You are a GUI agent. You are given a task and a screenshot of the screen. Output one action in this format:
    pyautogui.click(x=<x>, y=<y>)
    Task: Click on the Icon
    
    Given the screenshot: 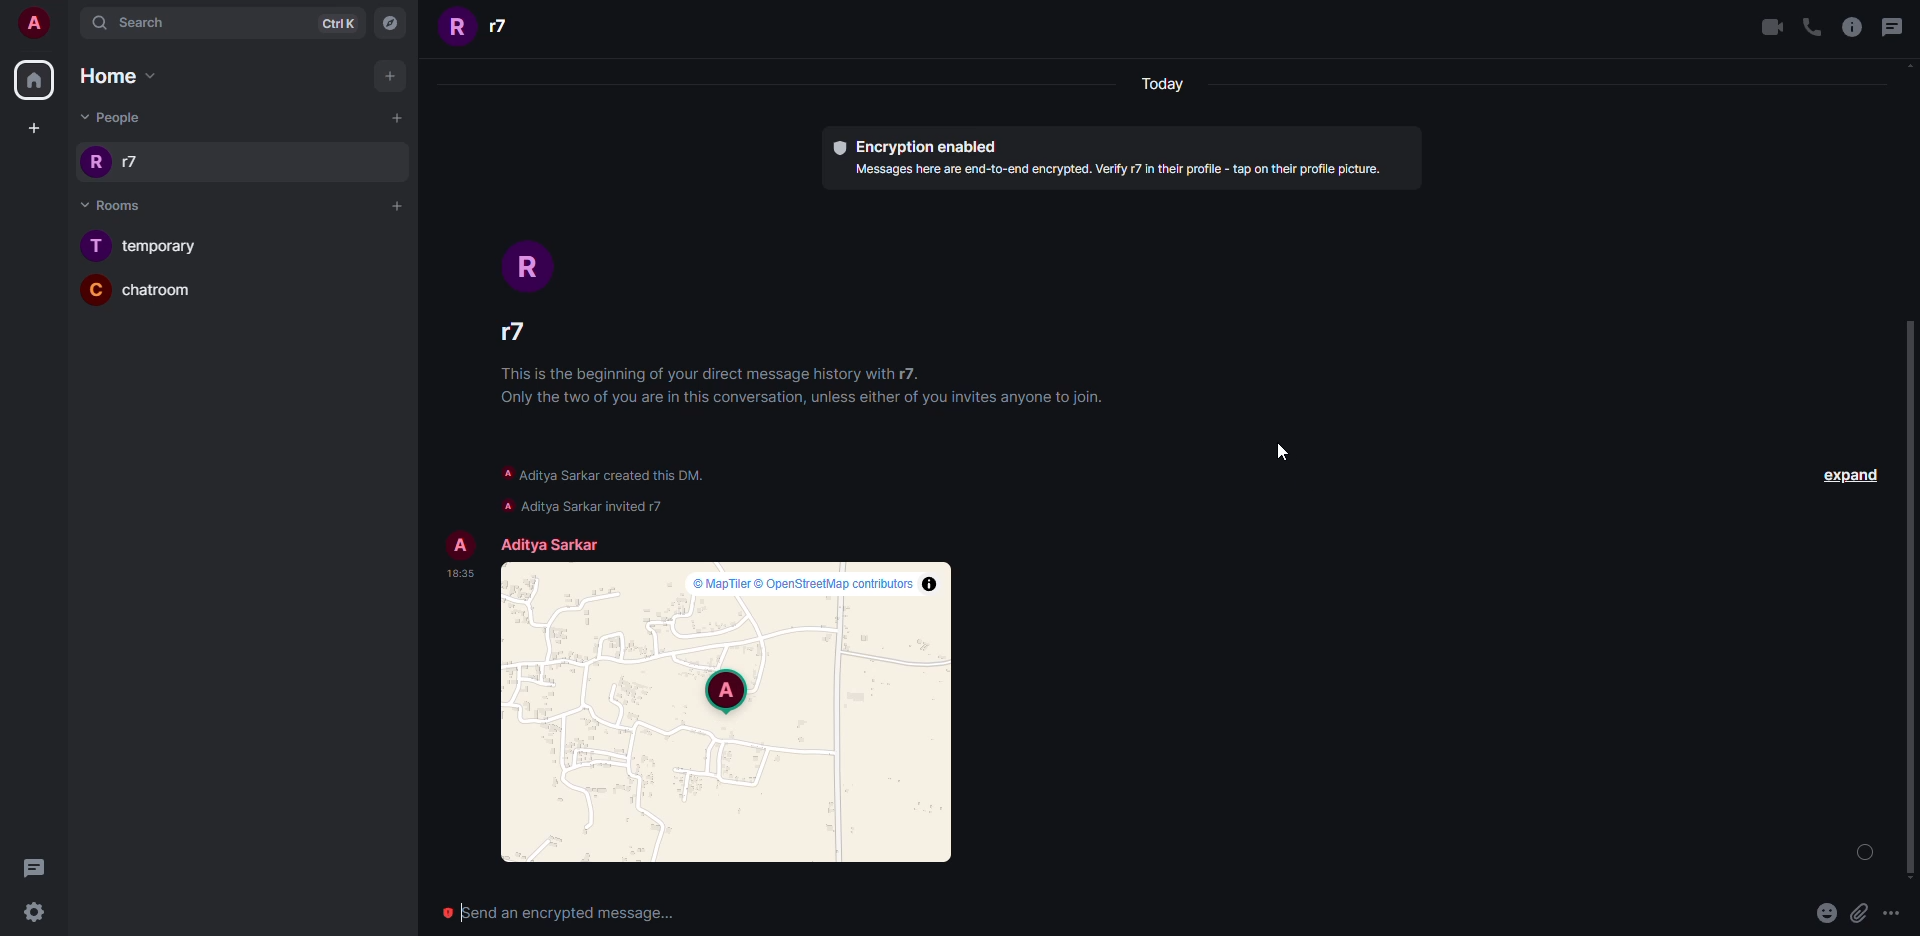 What is the action you would take?
    pyautogui.click(x=531, y=267)
    